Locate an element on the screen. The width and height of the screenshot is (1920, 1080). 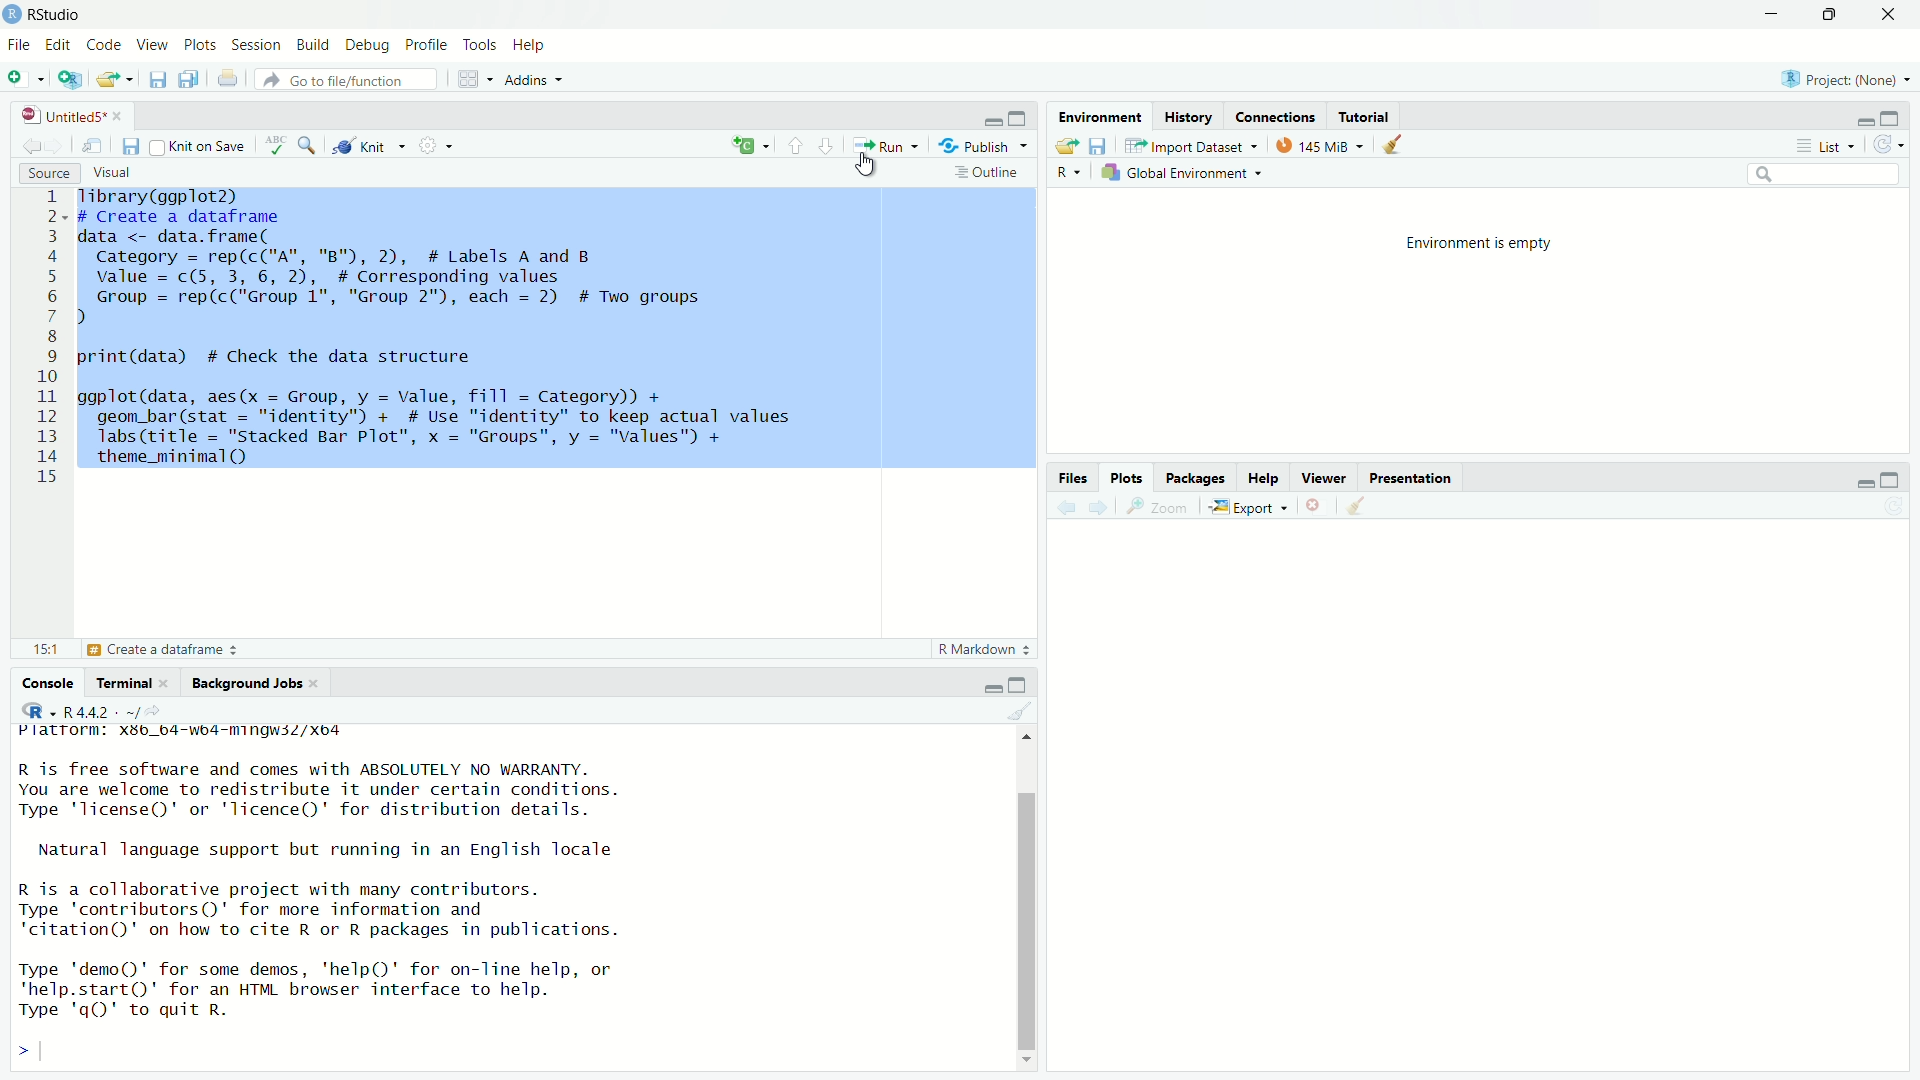
Save workspace as is located at coordinates (1100, 146).